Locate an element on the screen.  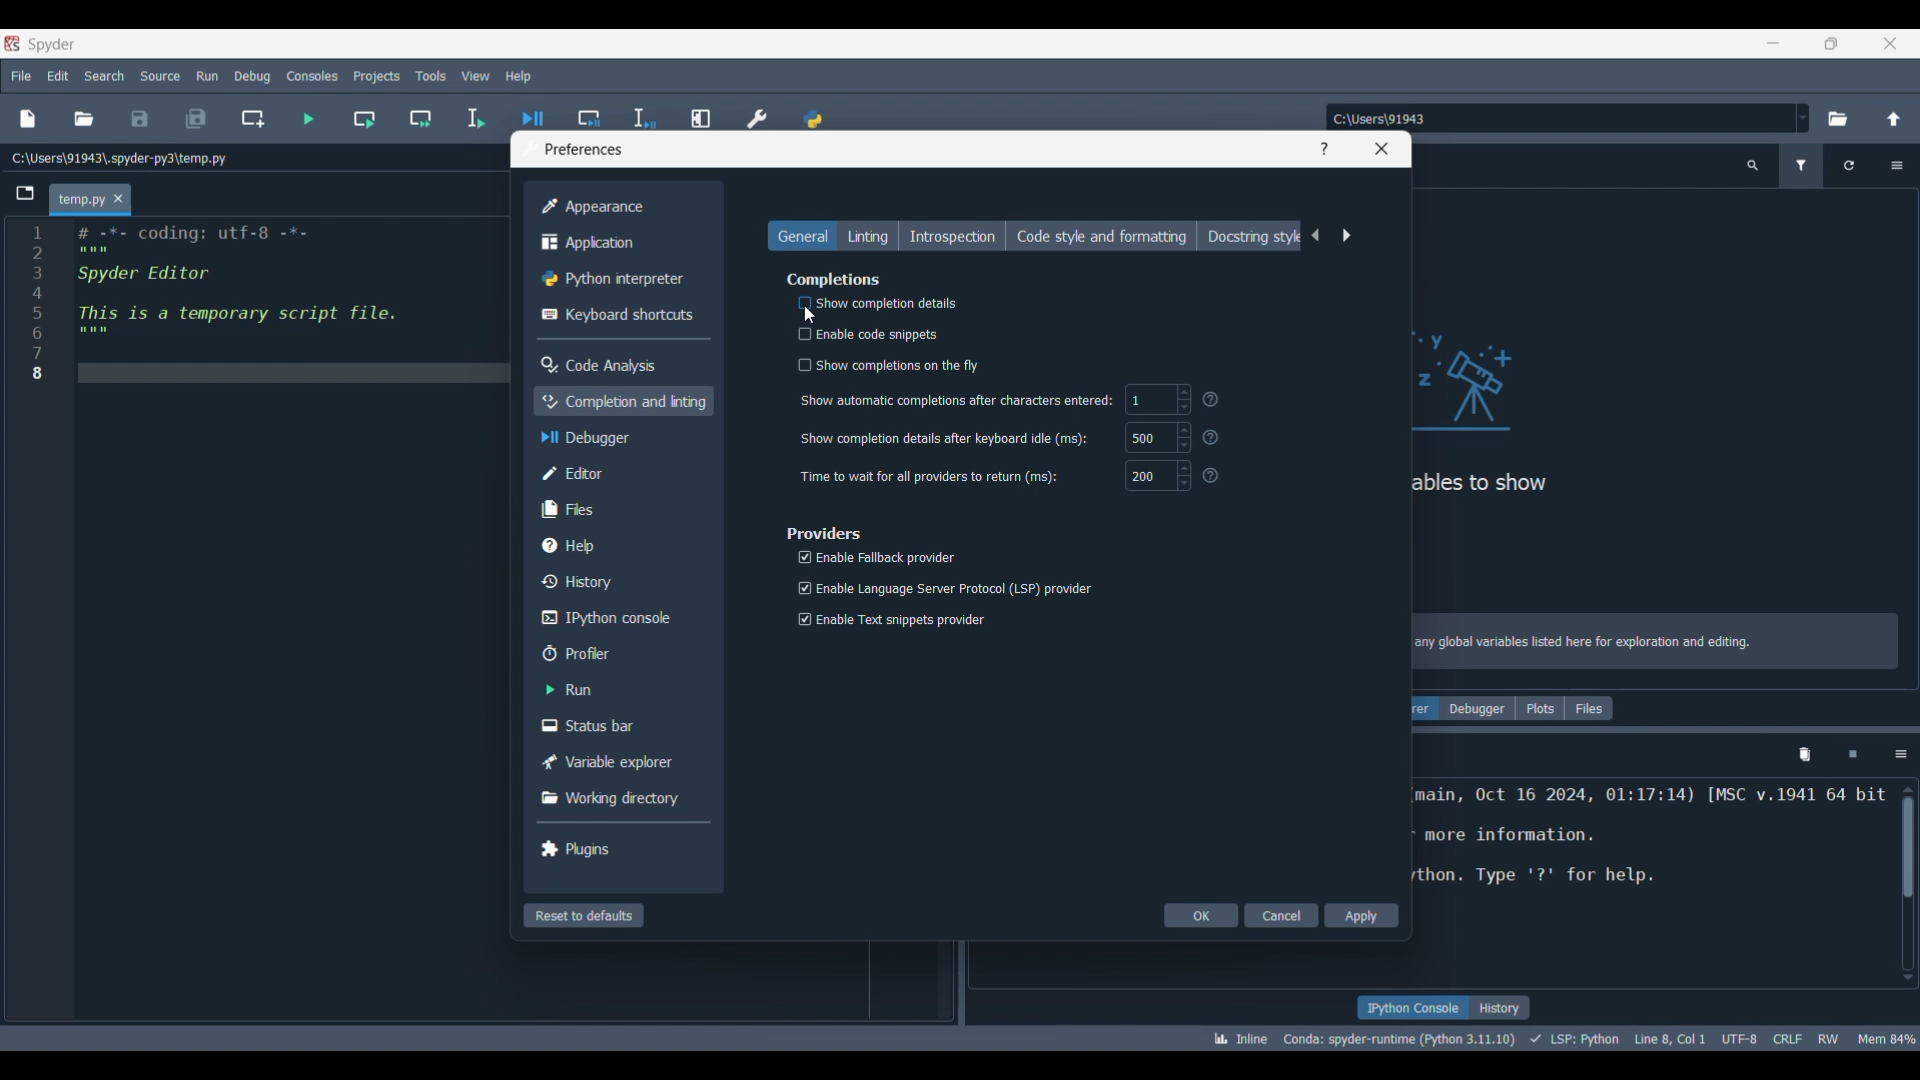
IPython console is located at coordinates (1412, 1007).